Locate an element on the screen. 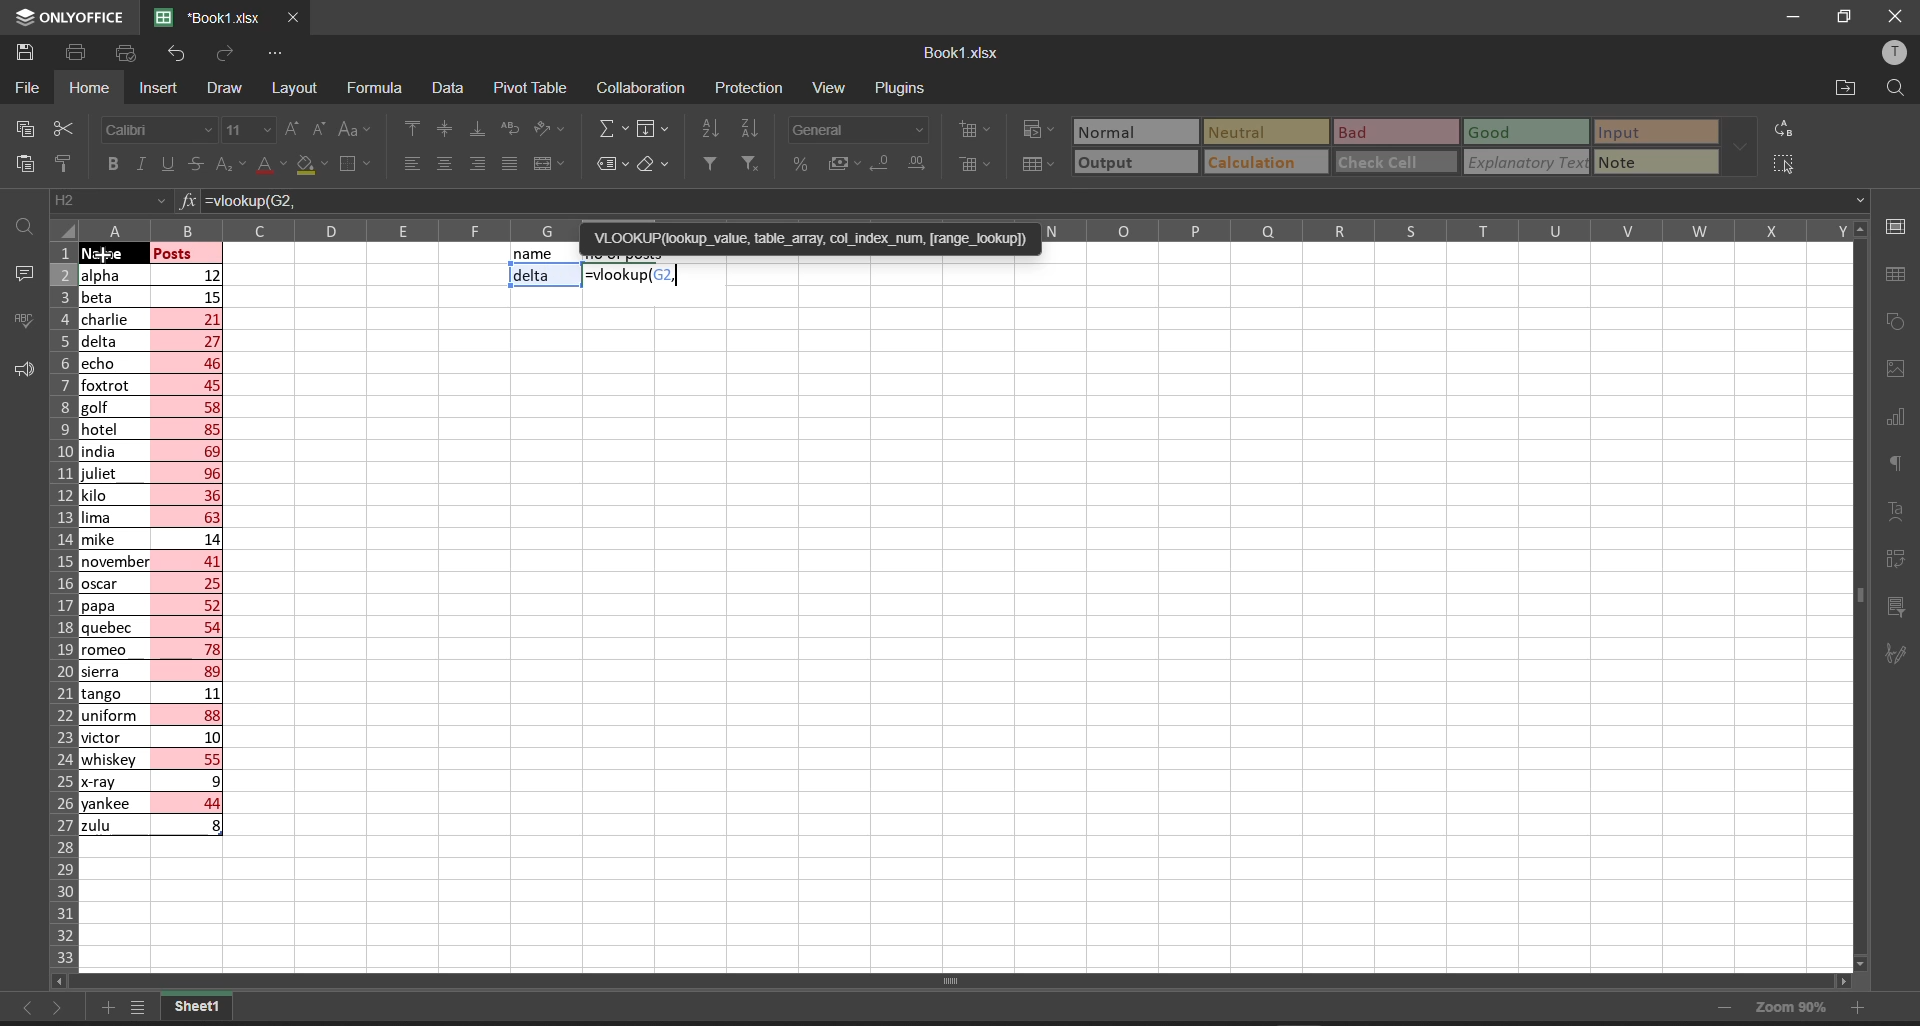  =vlookup(G2, is located at coordinates (634, 276).